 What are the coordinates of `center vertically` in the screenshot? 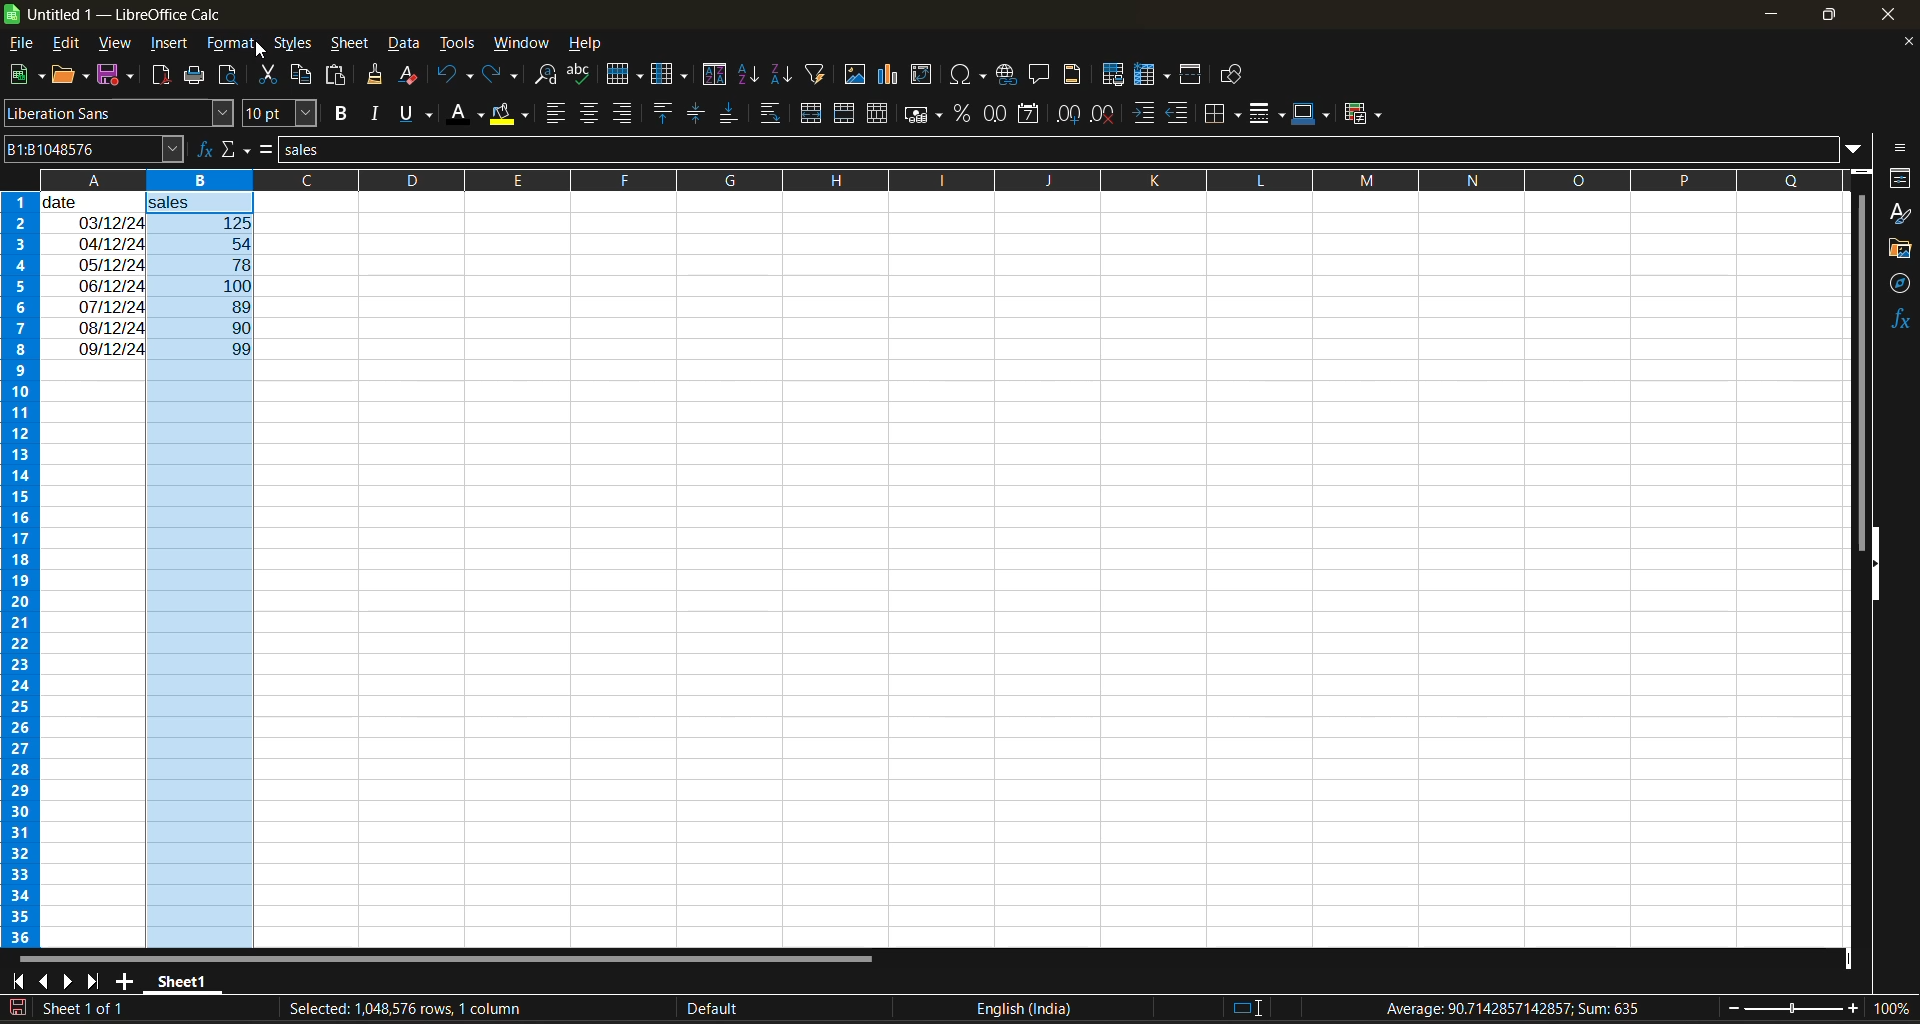 It's located at (696, 114).